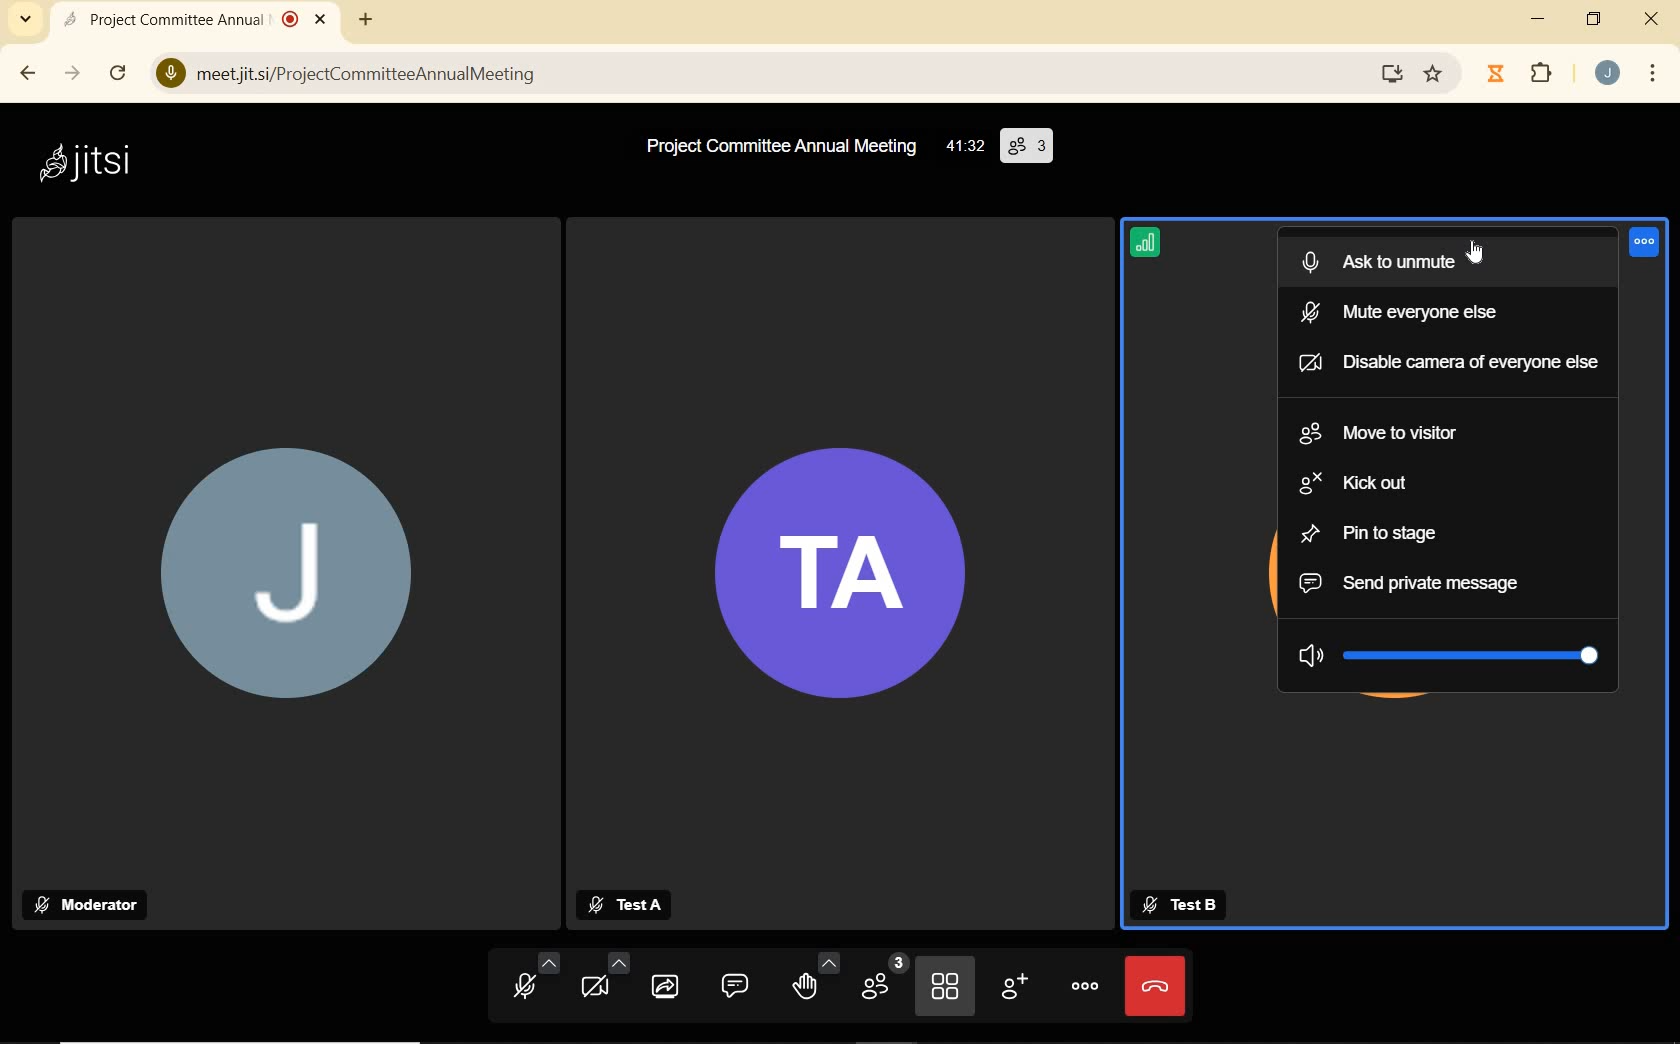 This screenshot has height=1044, width=1680. What do you see at coordinates (1449, 261) in the screenshot?
I see `ASK TO UNMUTE` at bounding box center [1449, 261].